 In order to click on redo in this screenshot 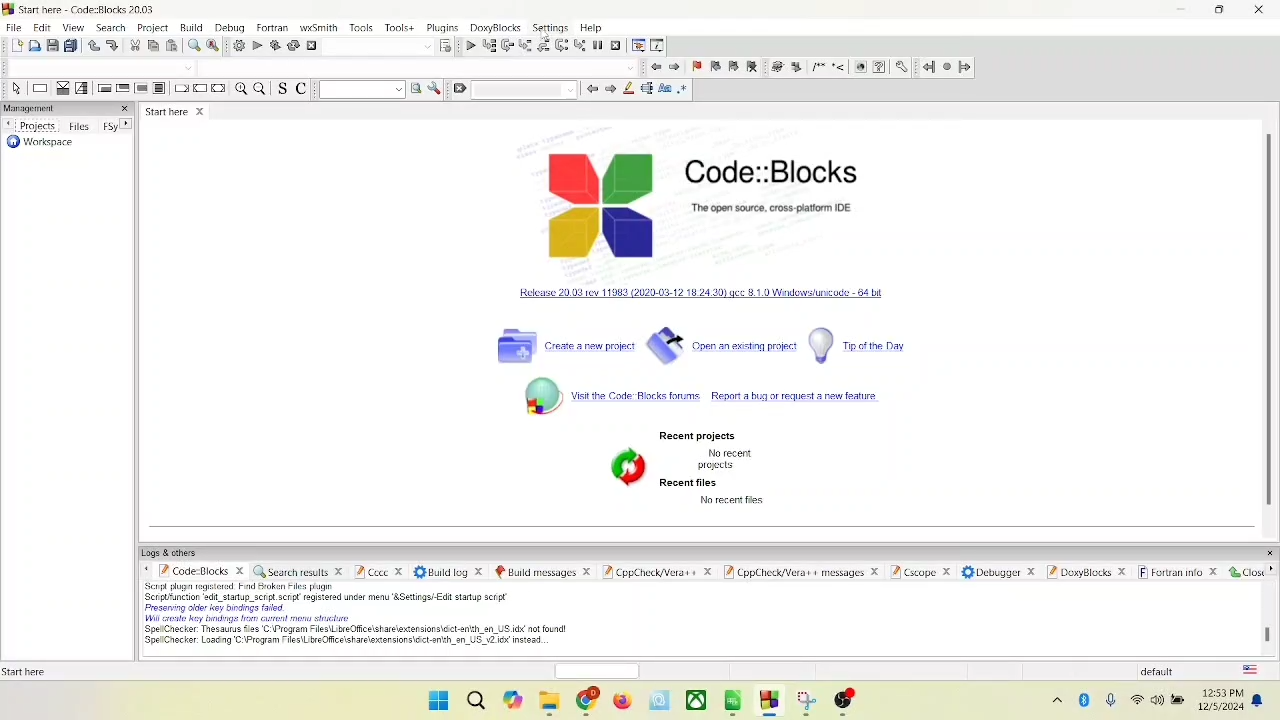, I will do `click(111, 45)`.